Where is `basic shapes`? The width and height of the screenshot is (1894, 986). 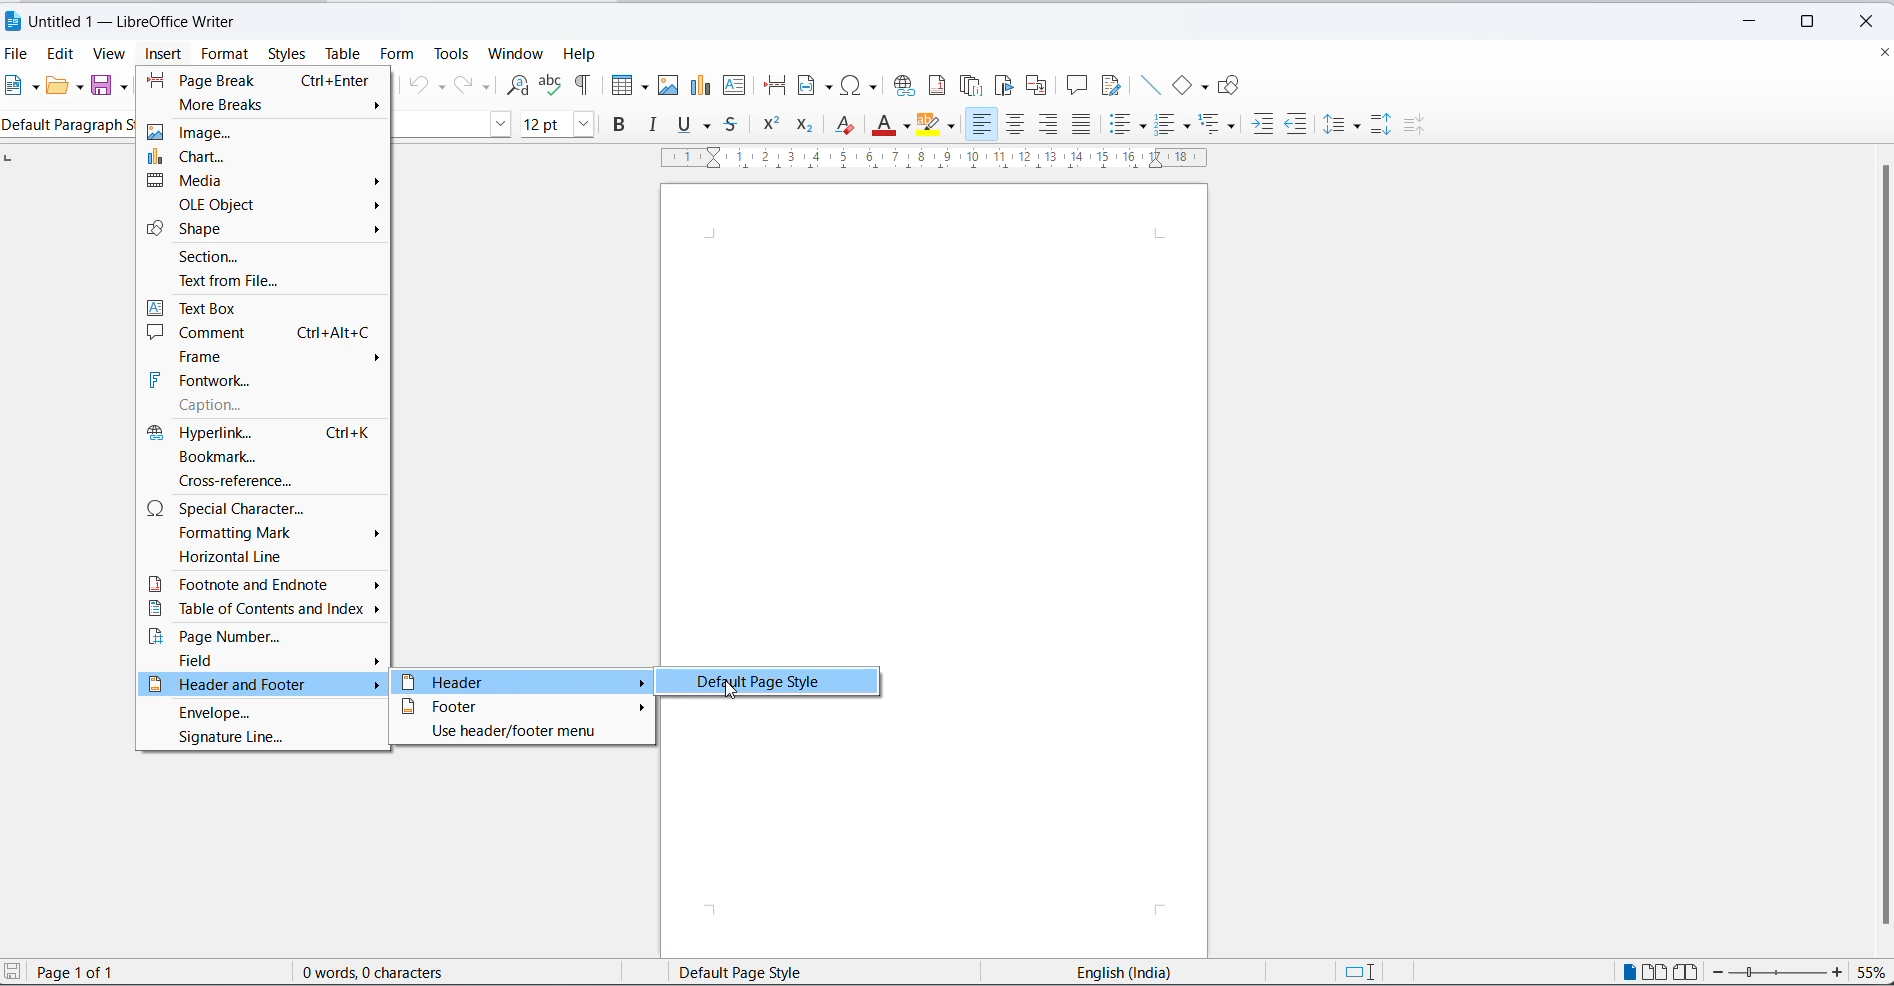 basic shapes is located at coordinates (1205, 88).